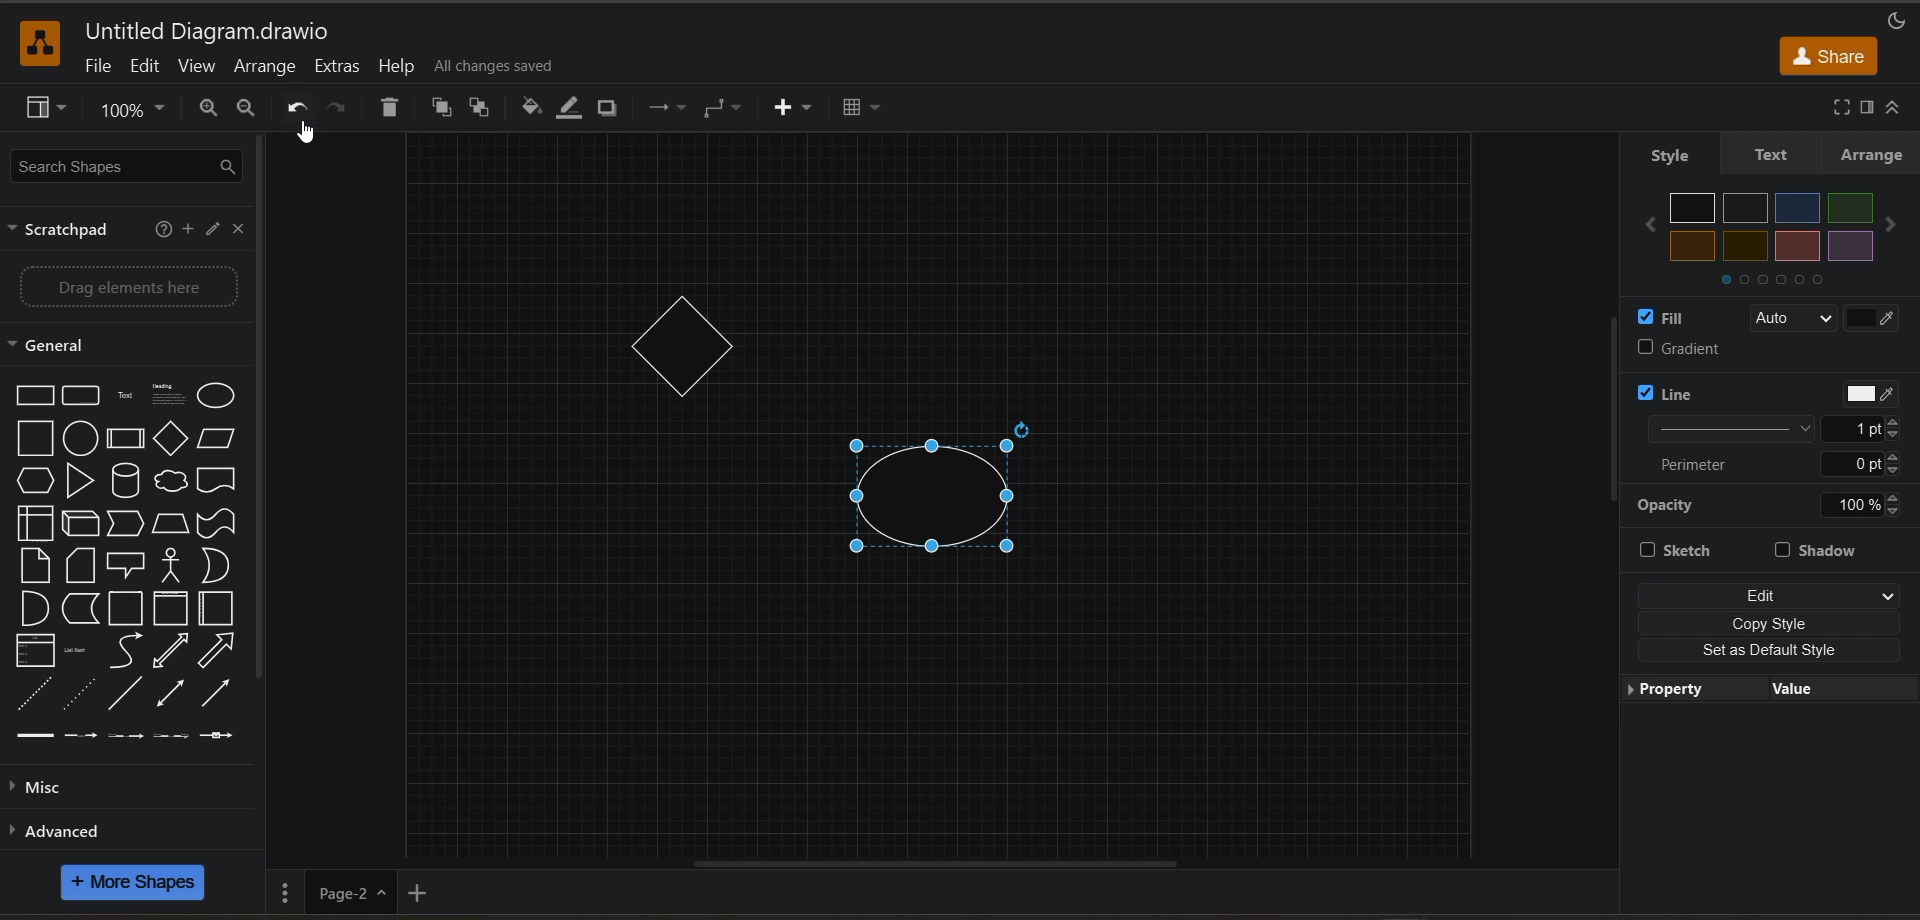  Describe the element at coordinates (1850, 209) in the screenshot. I see `Color 4` at that location.